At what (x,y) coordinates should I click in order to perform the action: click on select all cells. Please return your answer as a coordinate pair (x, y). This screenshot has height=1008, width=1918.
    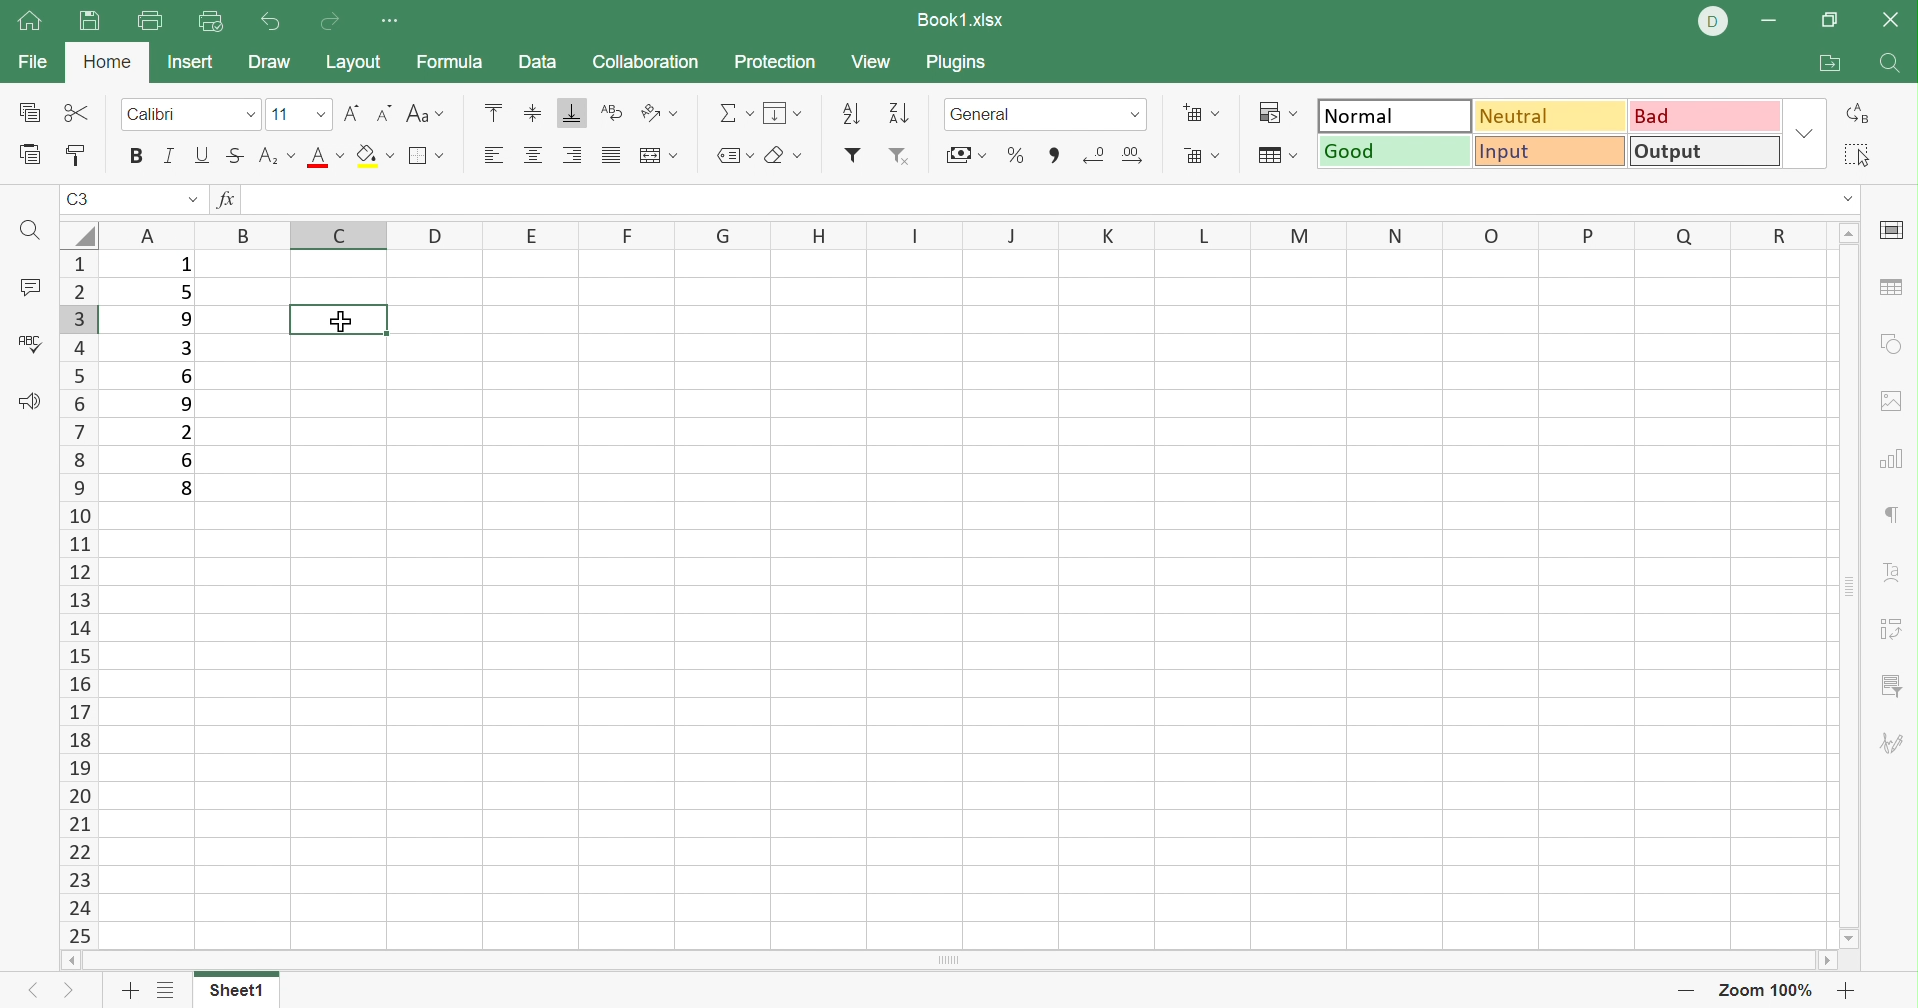
    Looking at the image, I should click on (74, 235).